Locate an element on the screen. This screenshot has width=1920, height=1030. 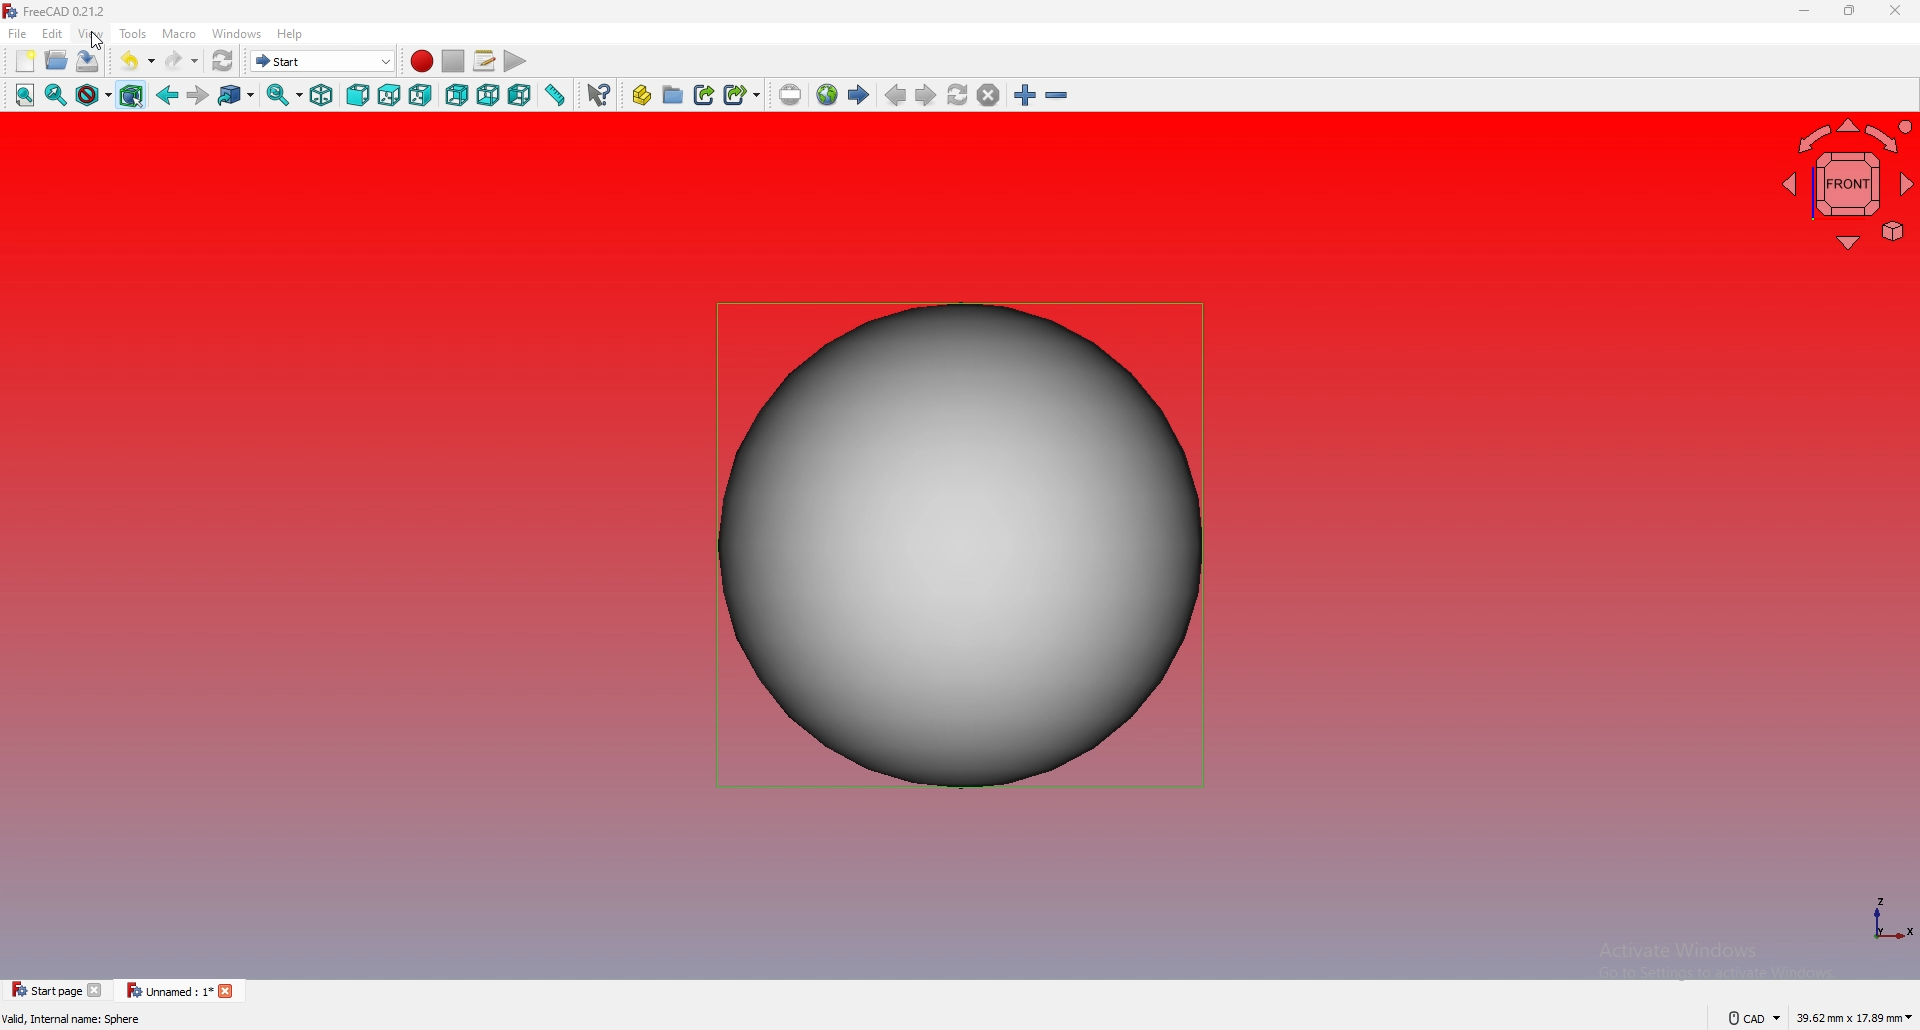
stop macro is located at coordinates (453, 60).